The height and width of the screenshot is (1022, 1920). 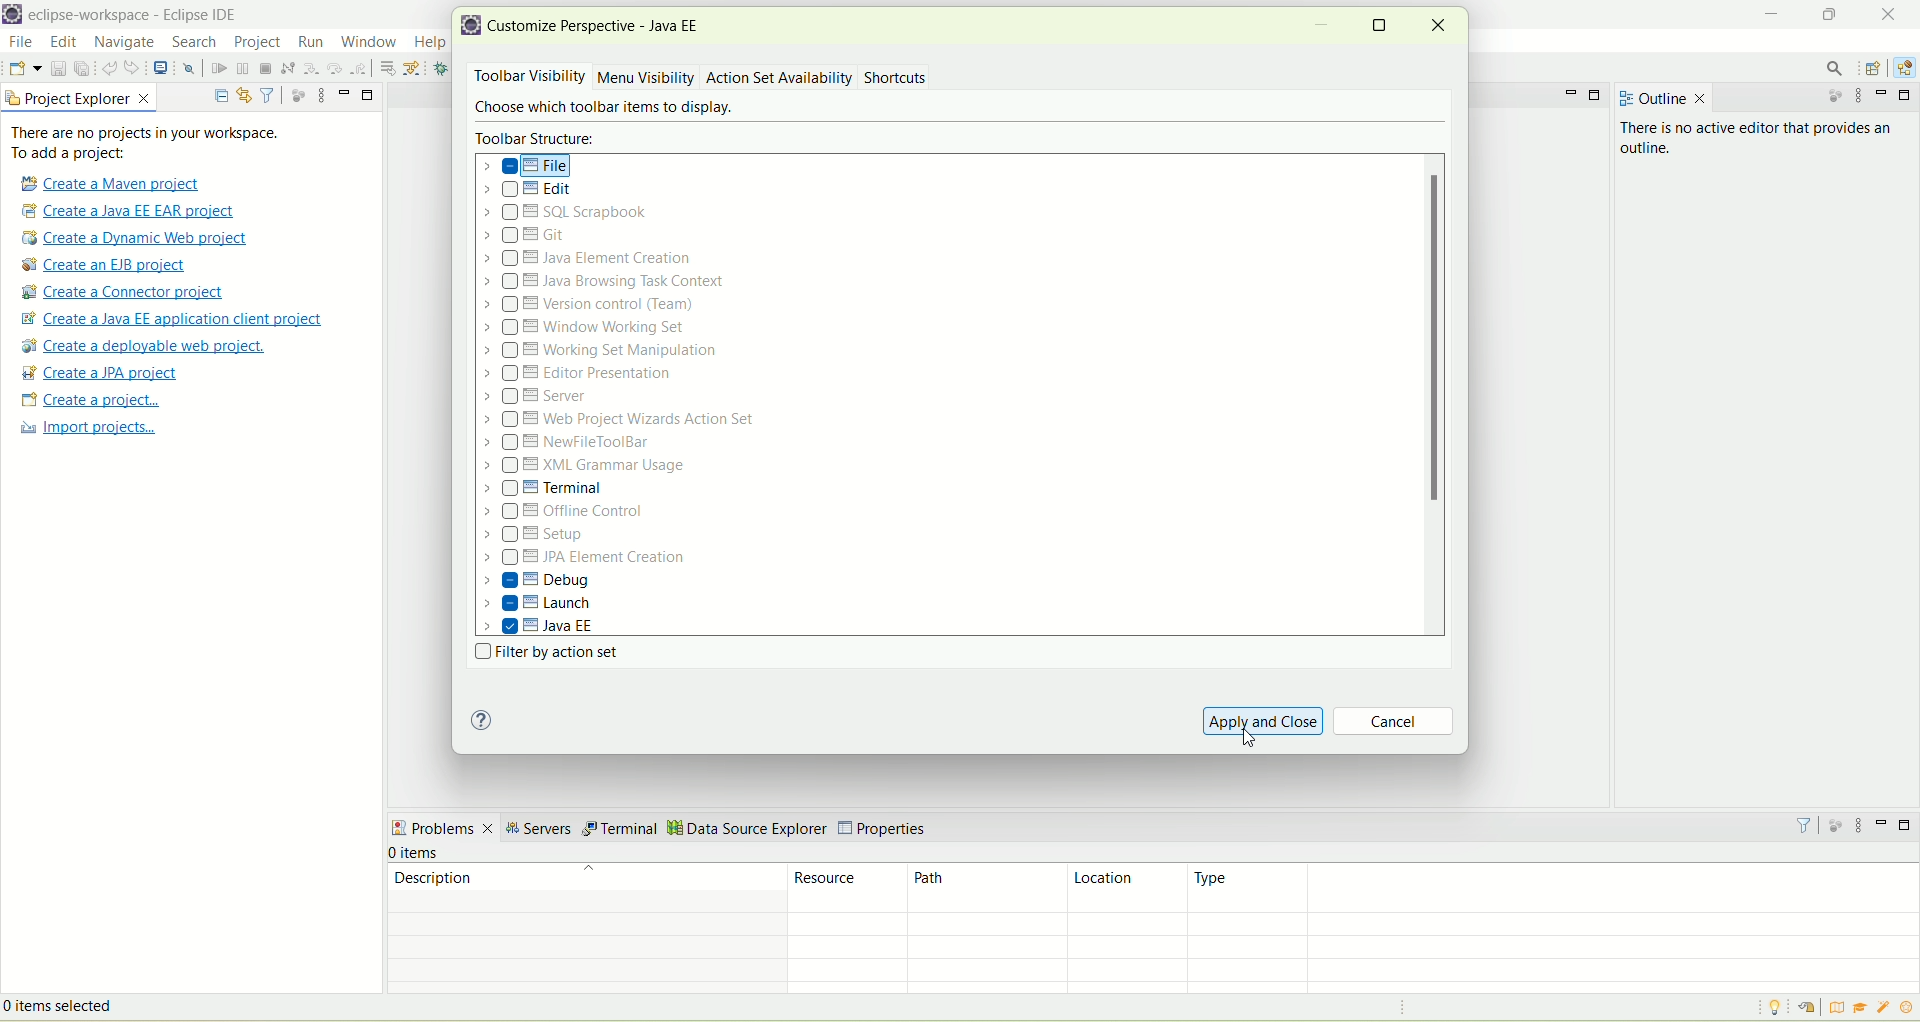 What do you see at coordinates (584, 260) in the screenshot?
I see `Java element creator` at bounding box center [584, 260].